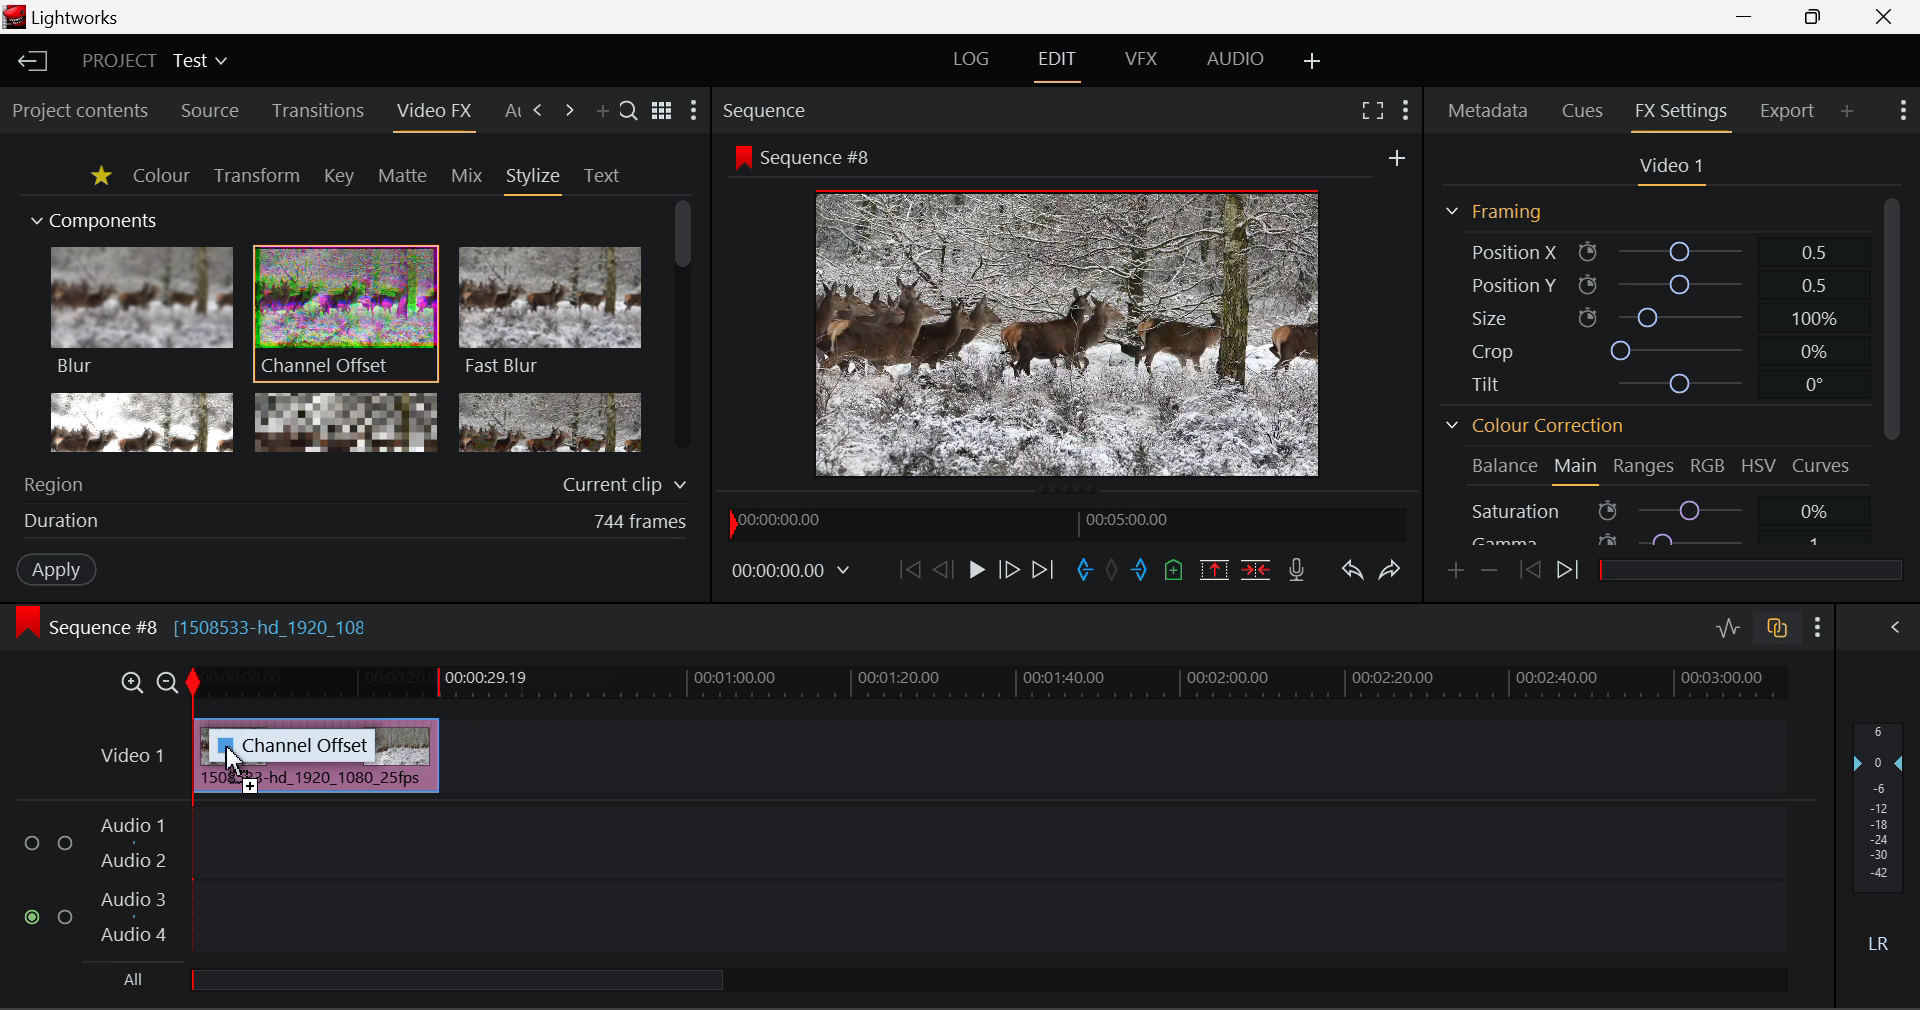 The height and width of the screenshot is (1010, 1920). What do you see at coordinates (140, 312) in the screenshot?
I see `Blur` at bounding box center [140, 312].